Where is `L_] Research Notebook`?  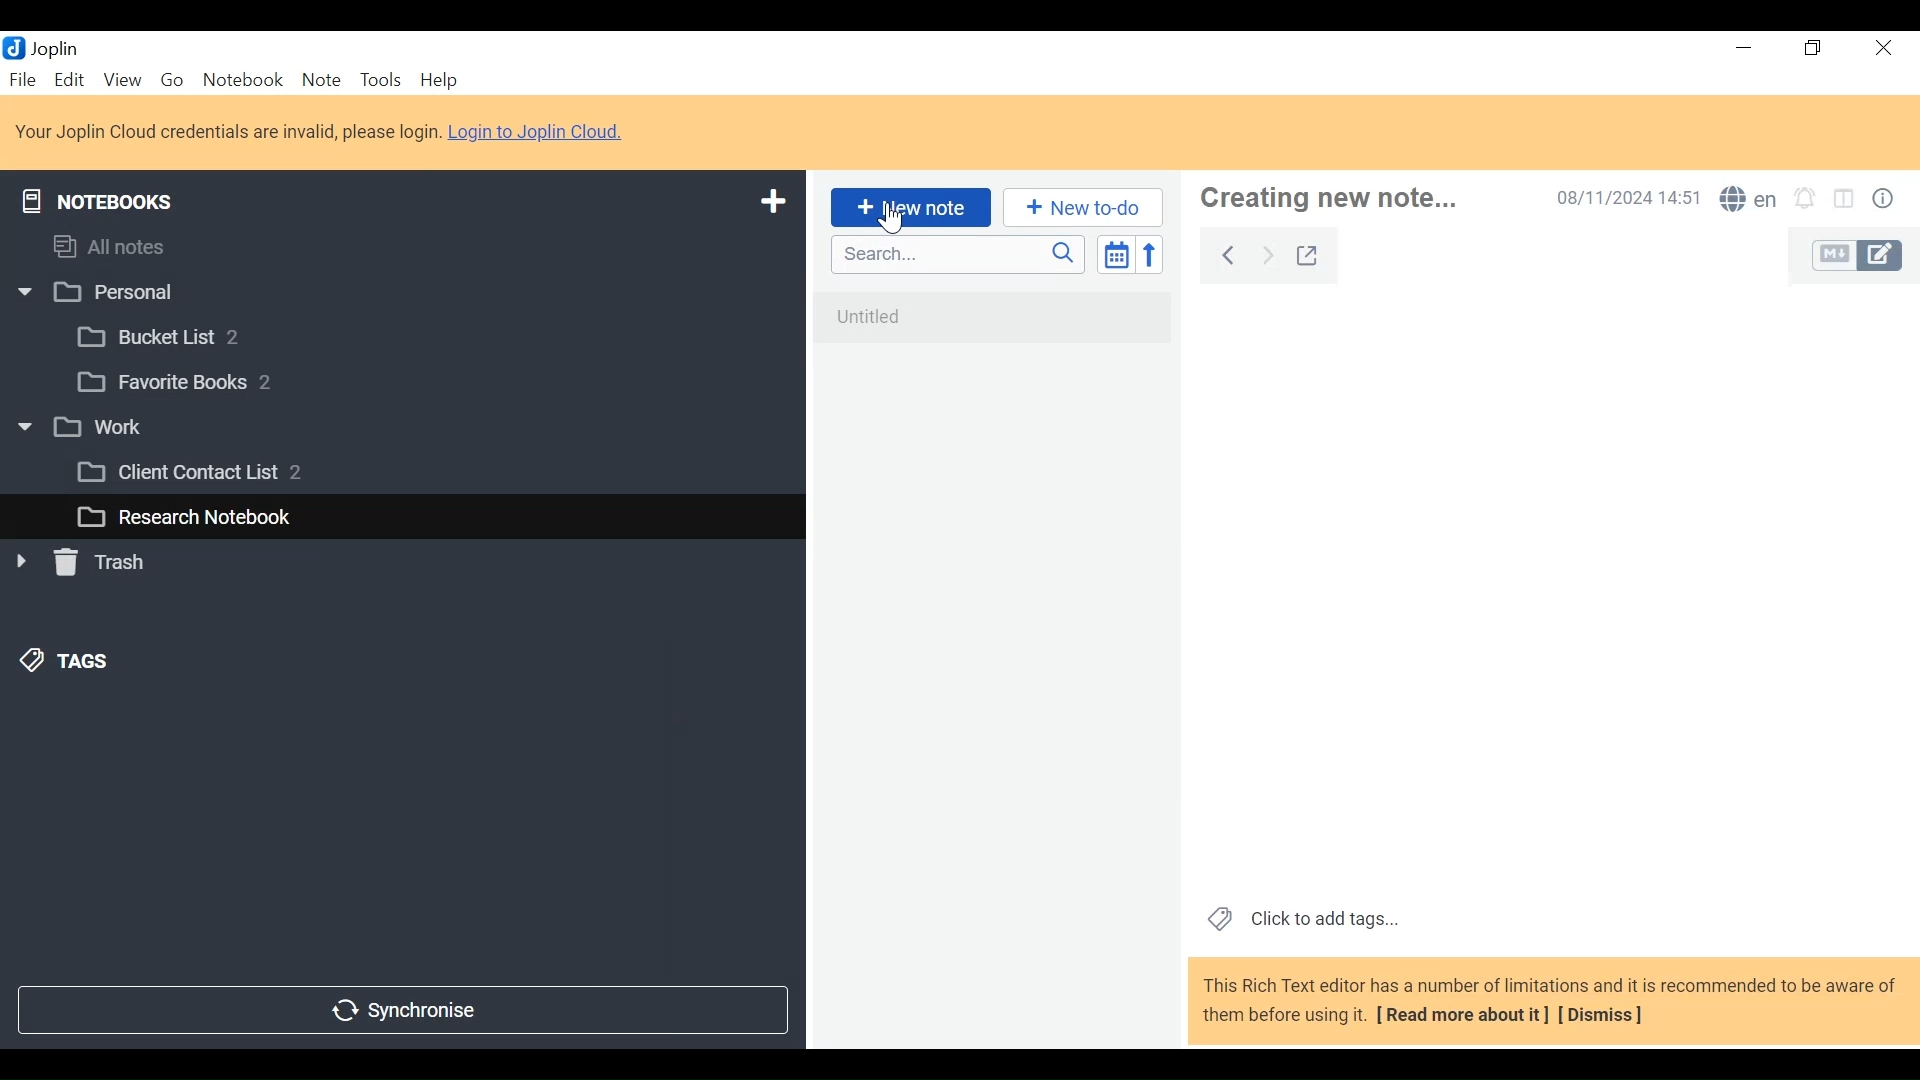 L_] Research Notebook is located at coordinates (182, 518).